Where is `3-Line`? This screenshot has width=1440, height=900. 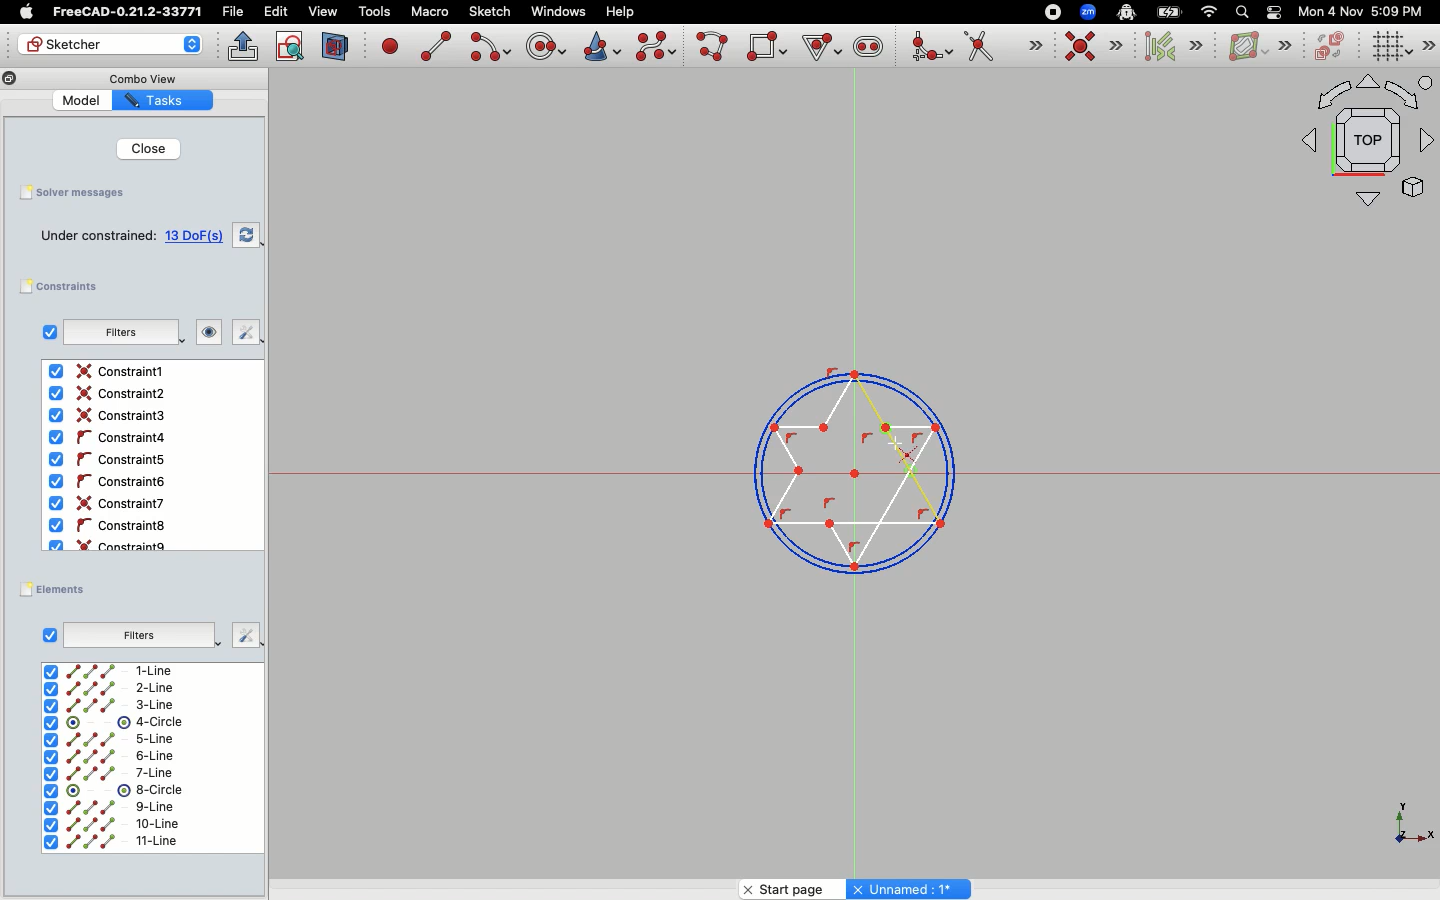
3-Line is located at coordinates (122, 705).